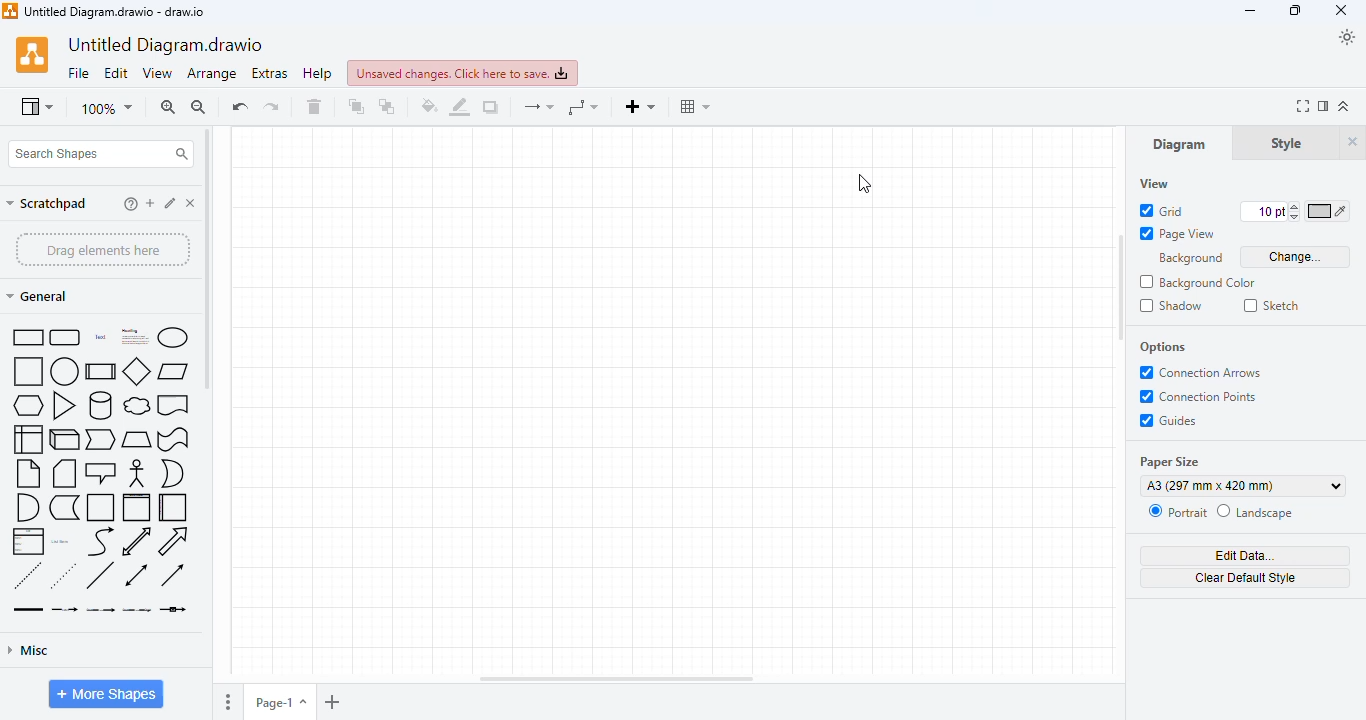 The image size is (1366, 720). I want to click on triangle, so click(64, 405).